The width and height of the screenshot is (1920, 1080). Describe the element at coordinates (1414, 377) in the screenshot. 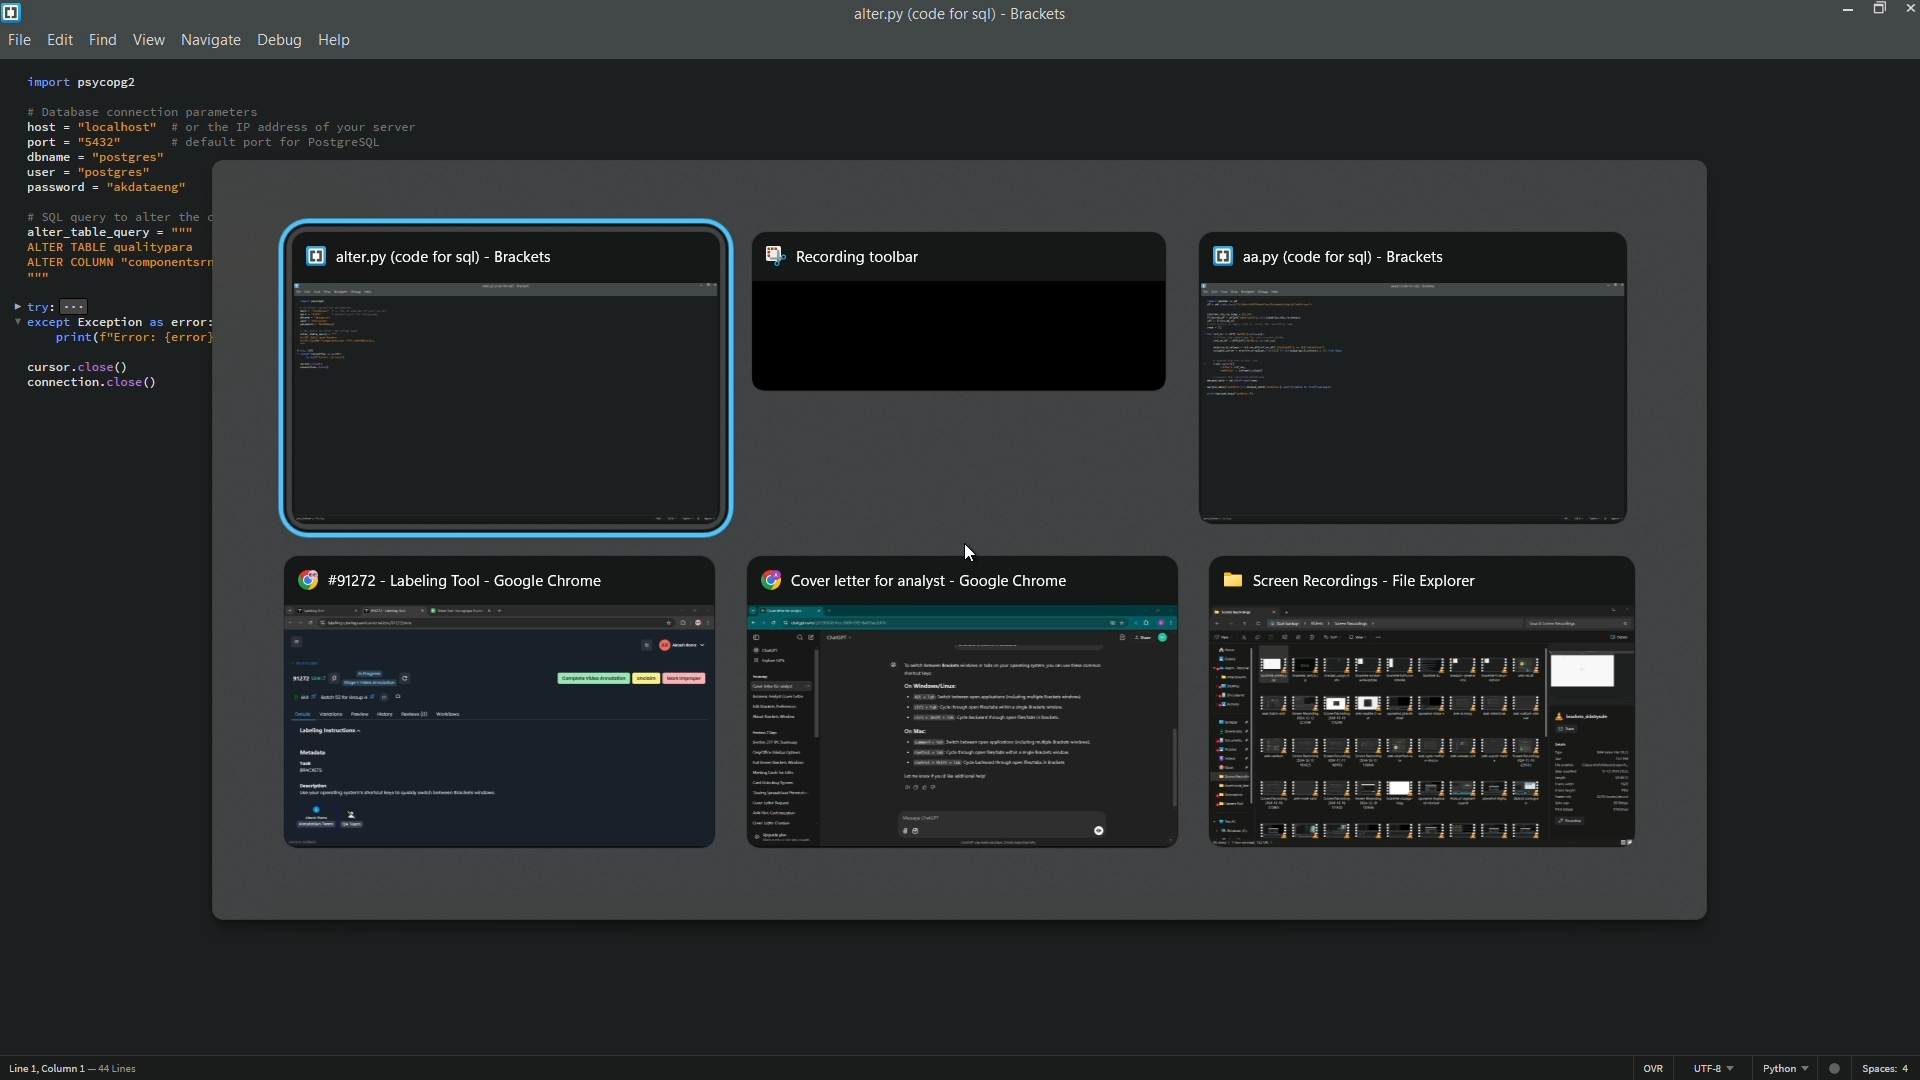

I see `aa.py (code for sql) - Brackets window` at that location.